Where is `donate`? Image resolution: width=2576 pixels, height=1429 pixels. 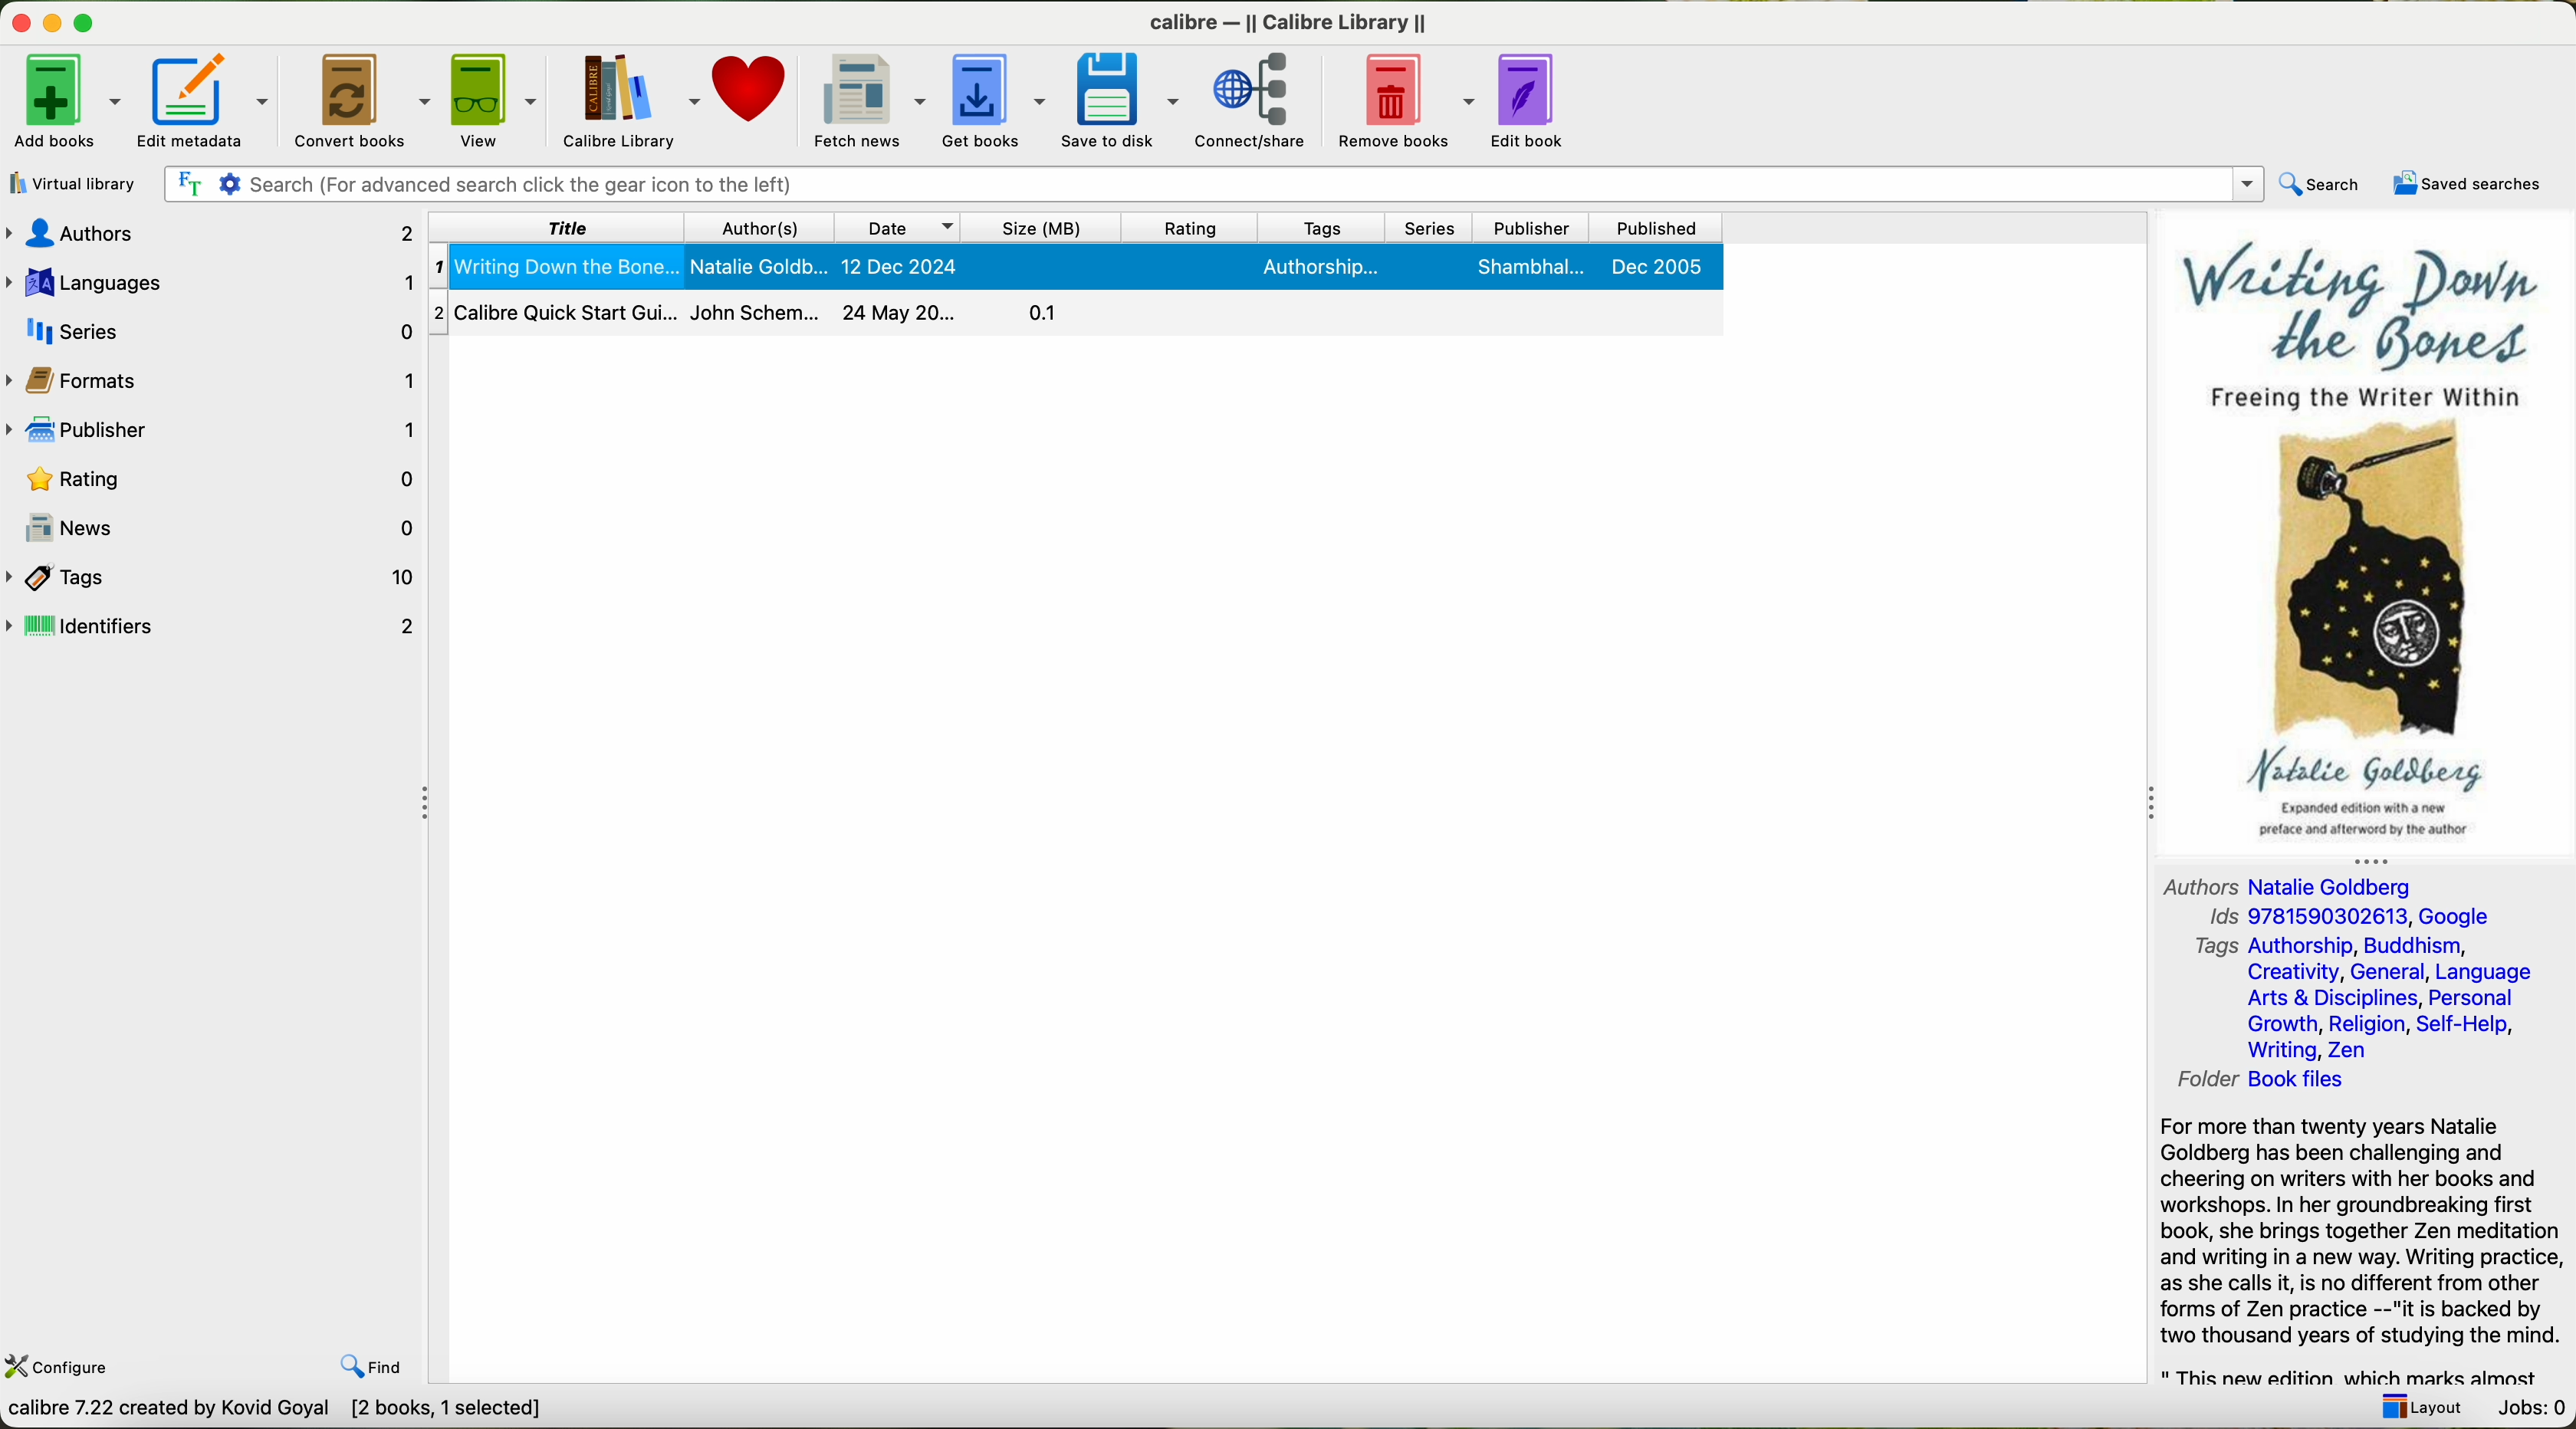 donate is located at coordinates (752, 88).